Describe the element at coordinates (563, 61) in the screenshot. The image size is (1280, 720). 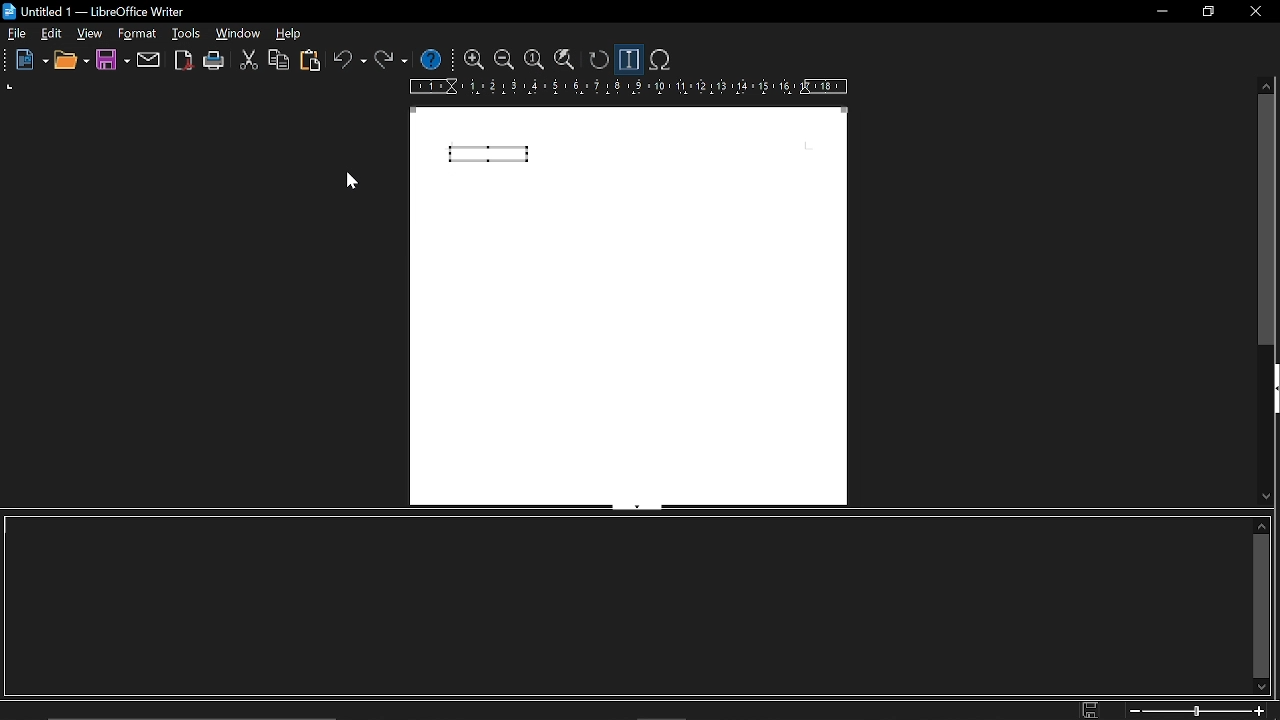
I see `show all` at that location.